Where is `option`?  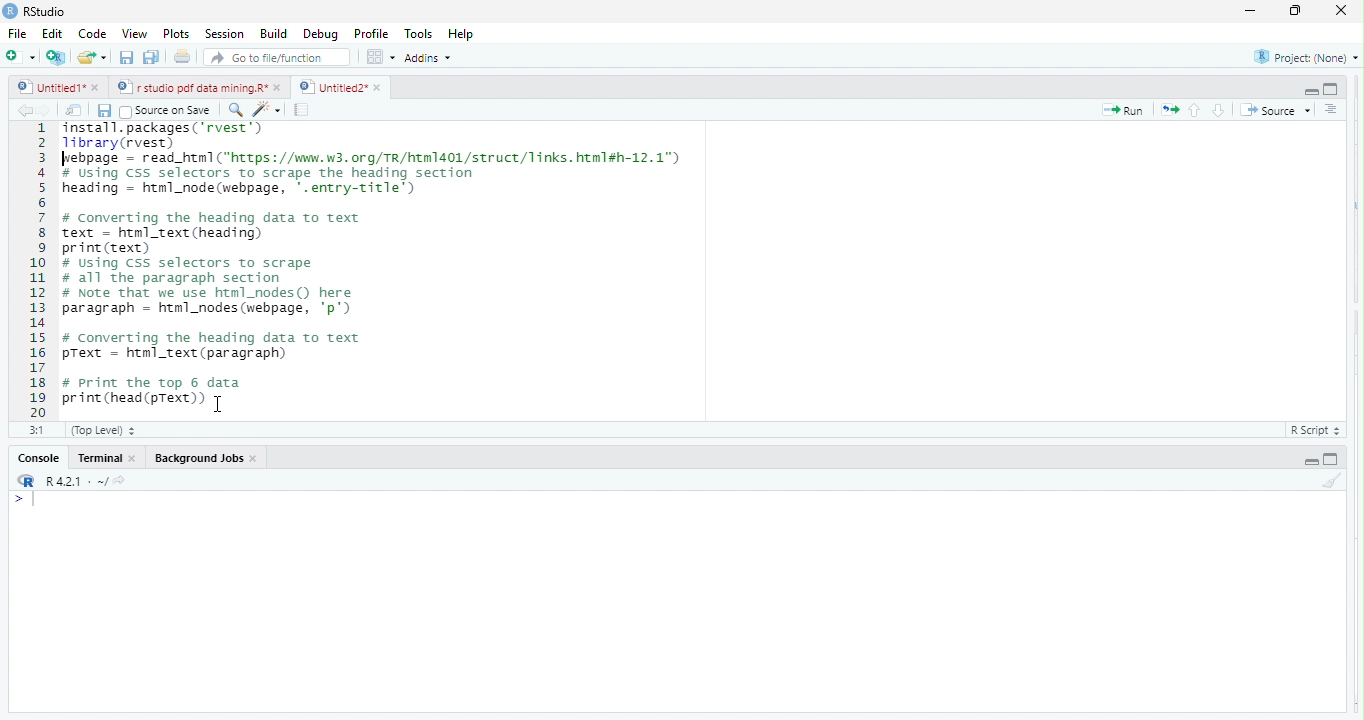
option is located at coordinates (380, 56).